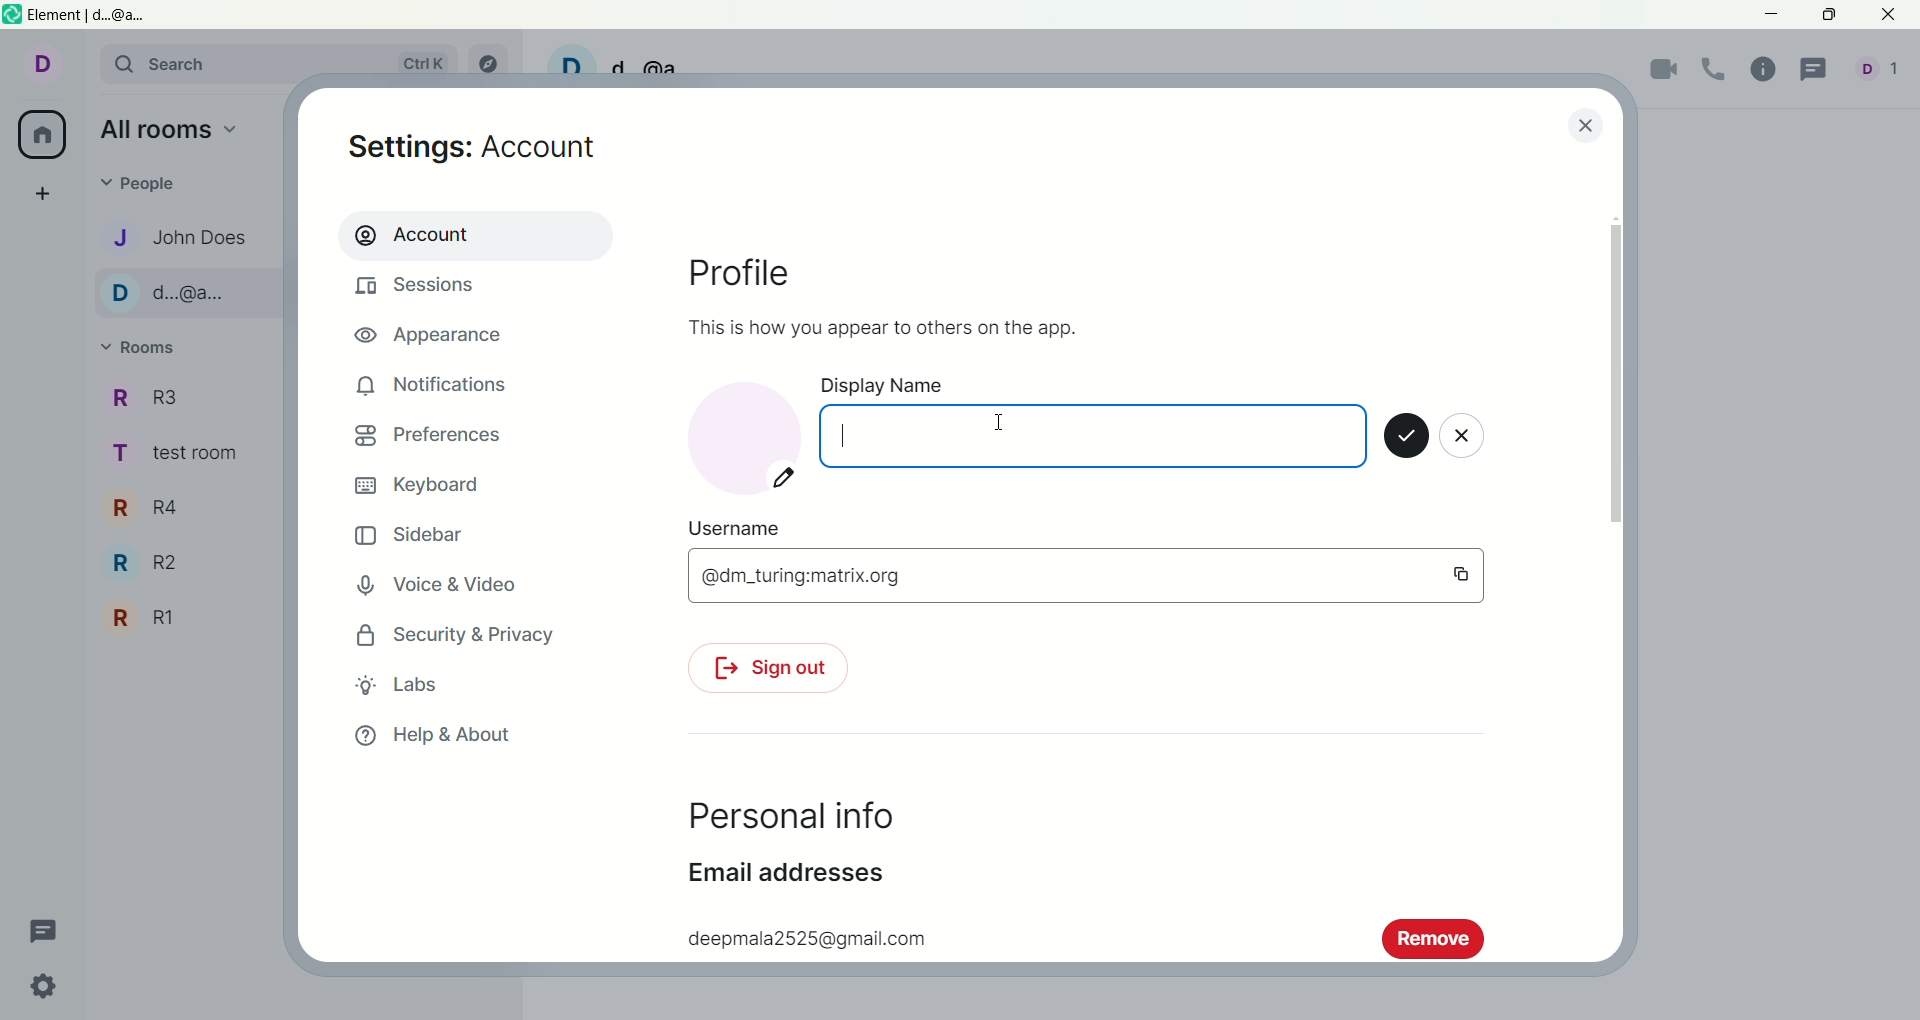 This screenshot has width=1920, height=1020. Describe the element at coordinates (1093, 574) in the screenshot. I see `@dm_turing:matrix.org` at that location.